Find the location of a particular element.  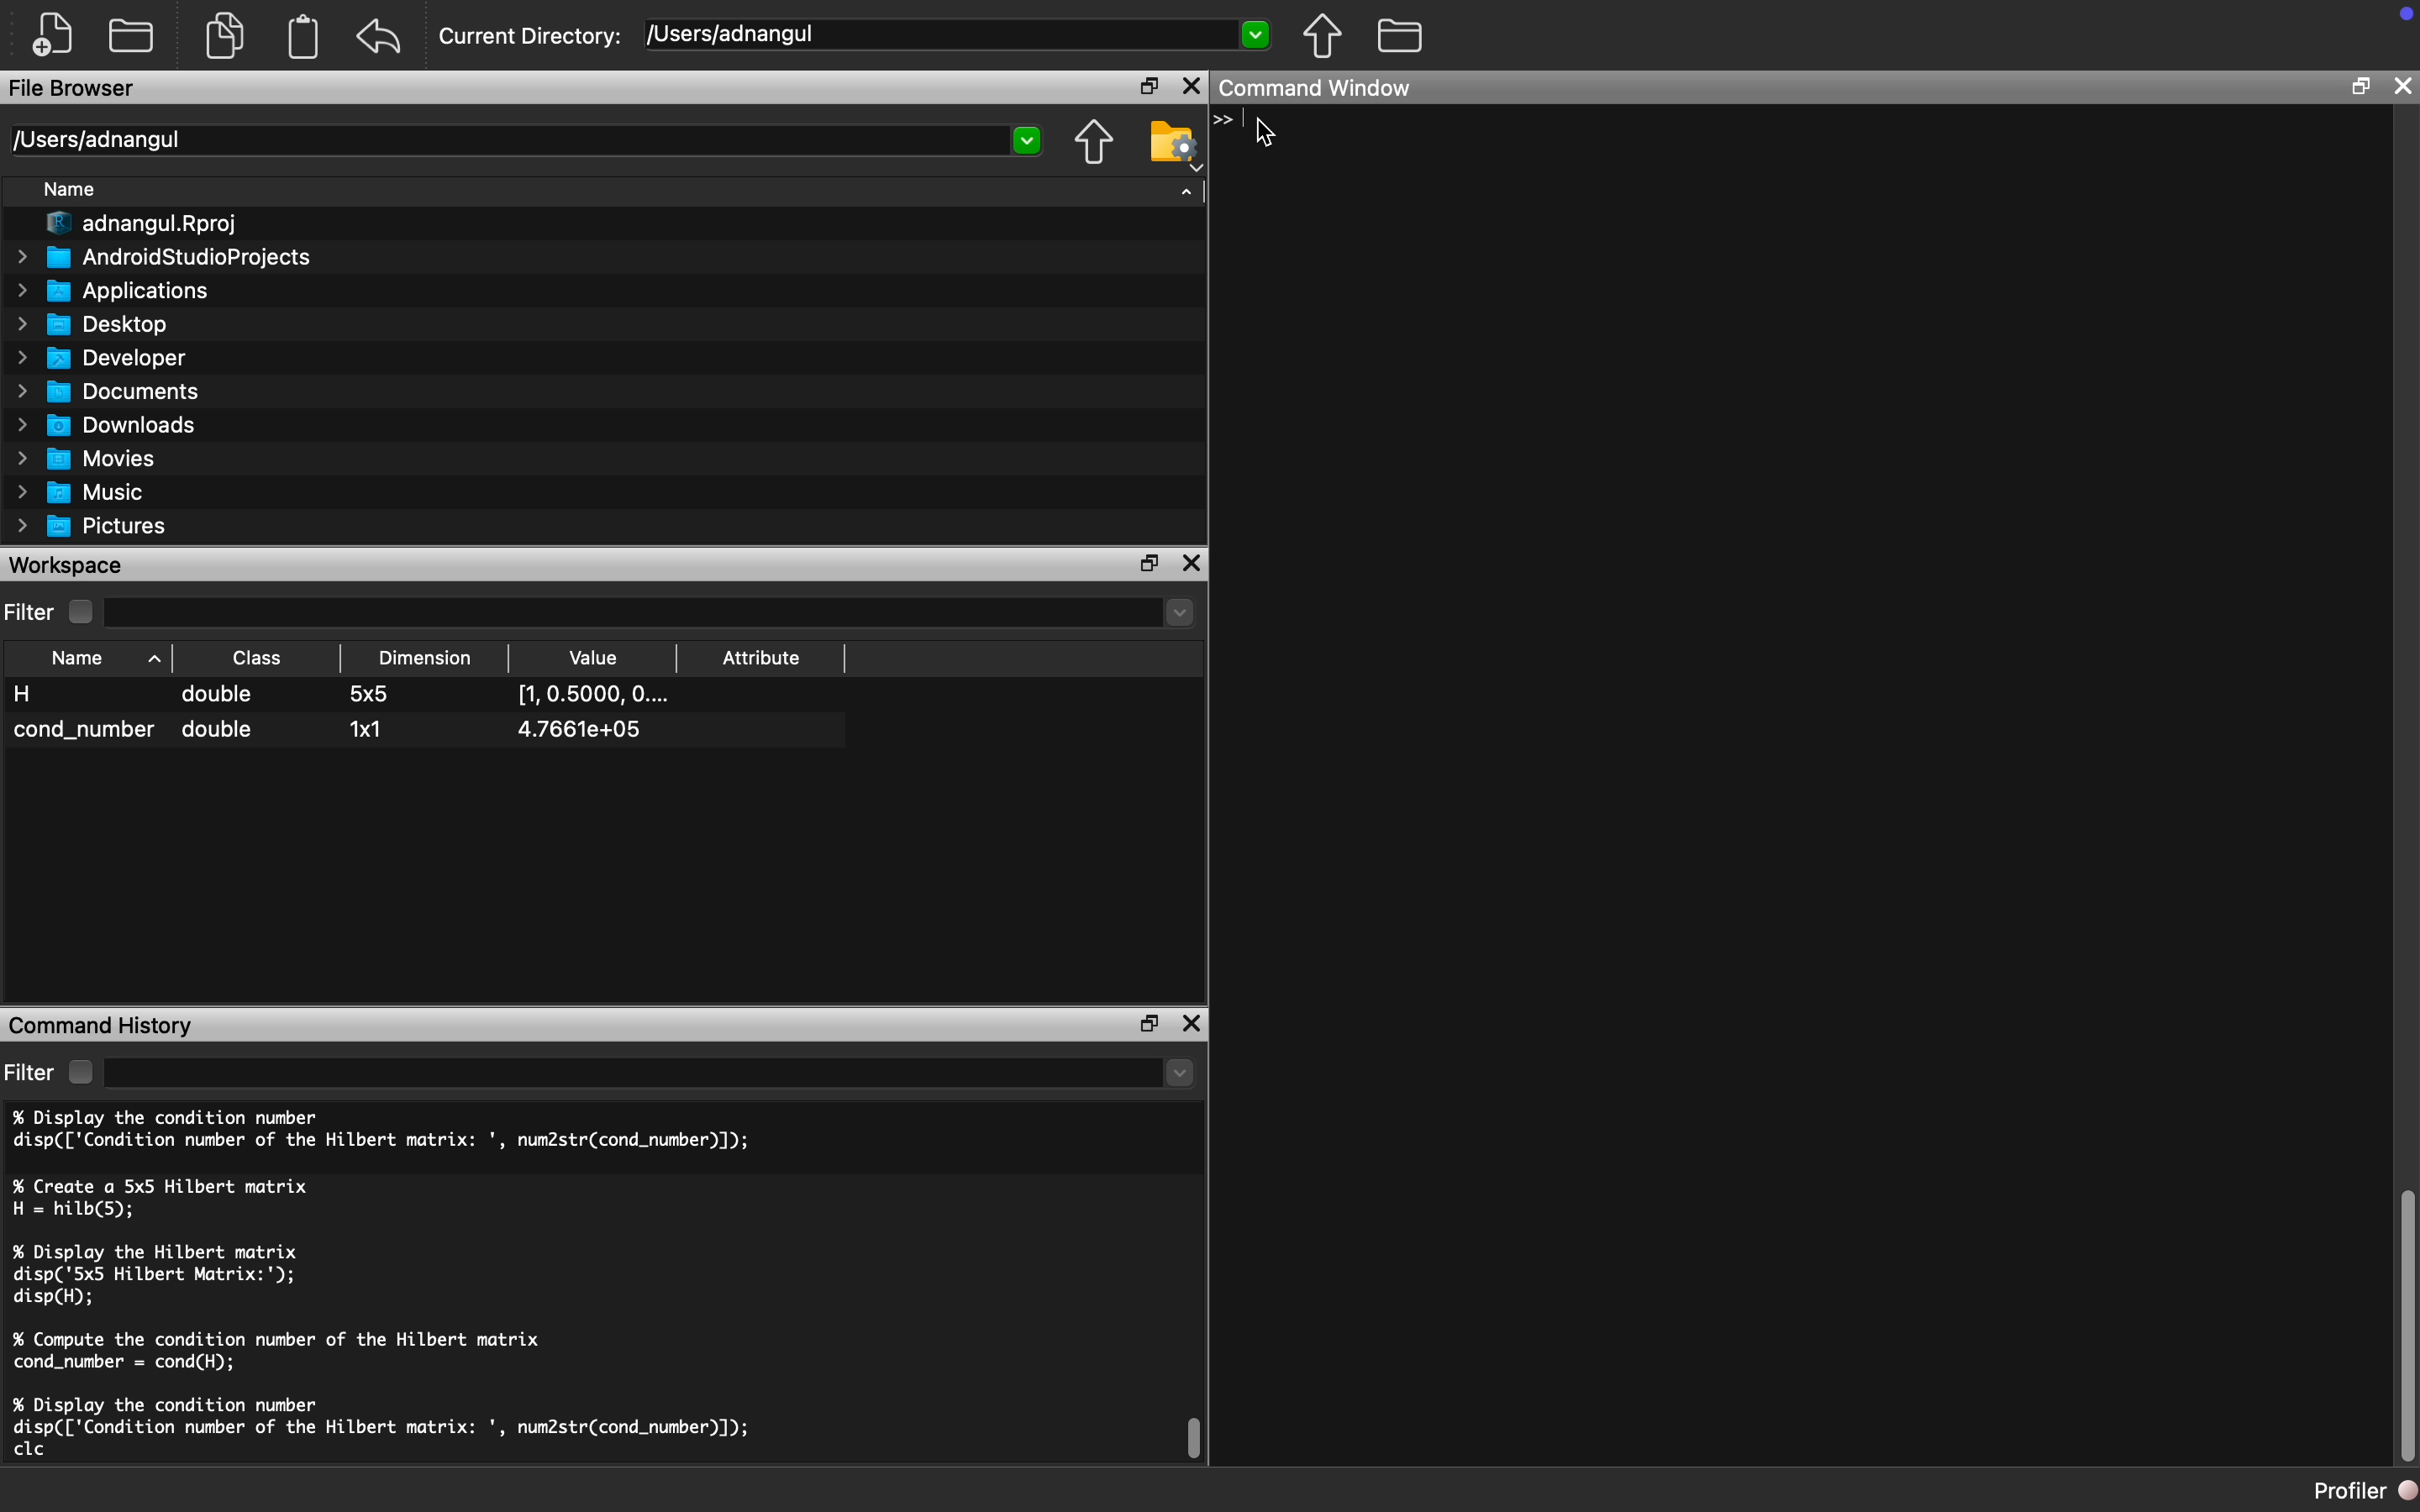

Parent Directory is located at coordinates (1323, 36).